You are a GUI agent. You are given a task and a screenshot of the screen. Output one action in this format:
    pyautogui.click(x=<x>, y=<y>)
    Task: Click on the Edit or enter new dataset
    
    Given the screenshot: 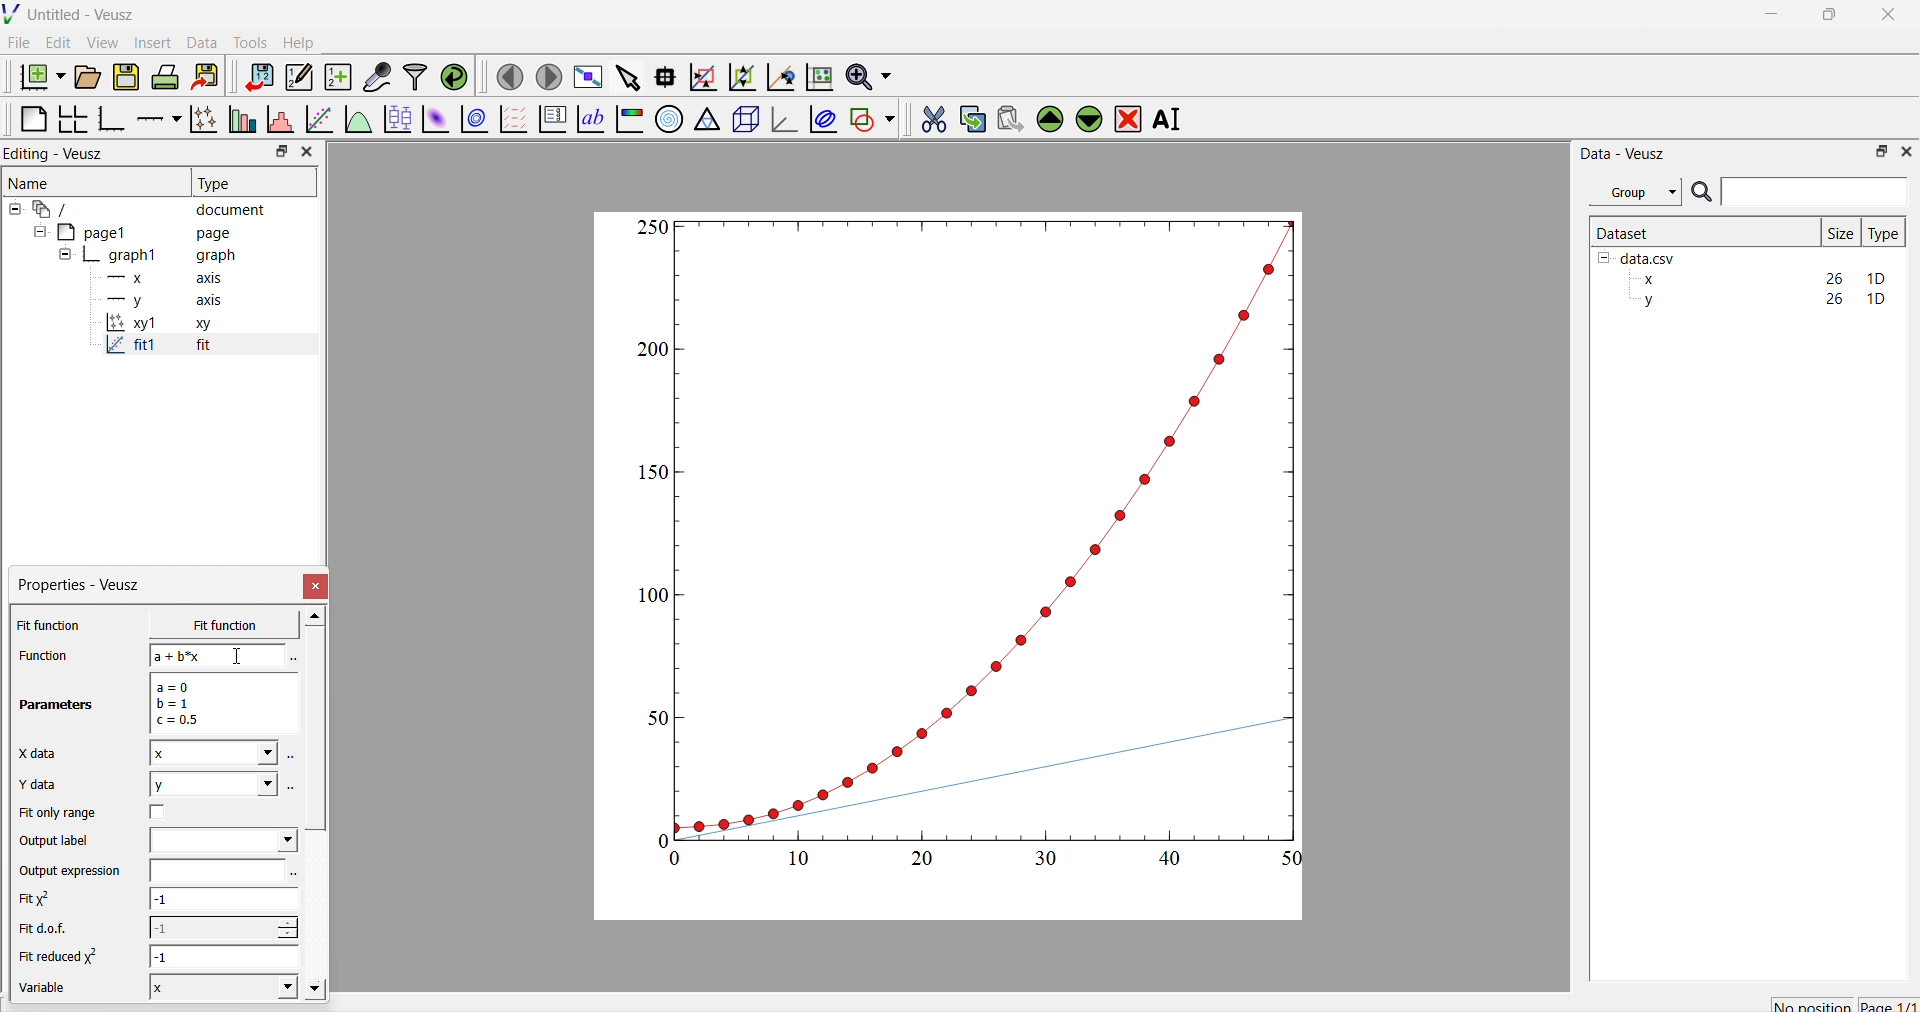 What is the action you would take?
    pyautogui.click(x=296, y=77)
    